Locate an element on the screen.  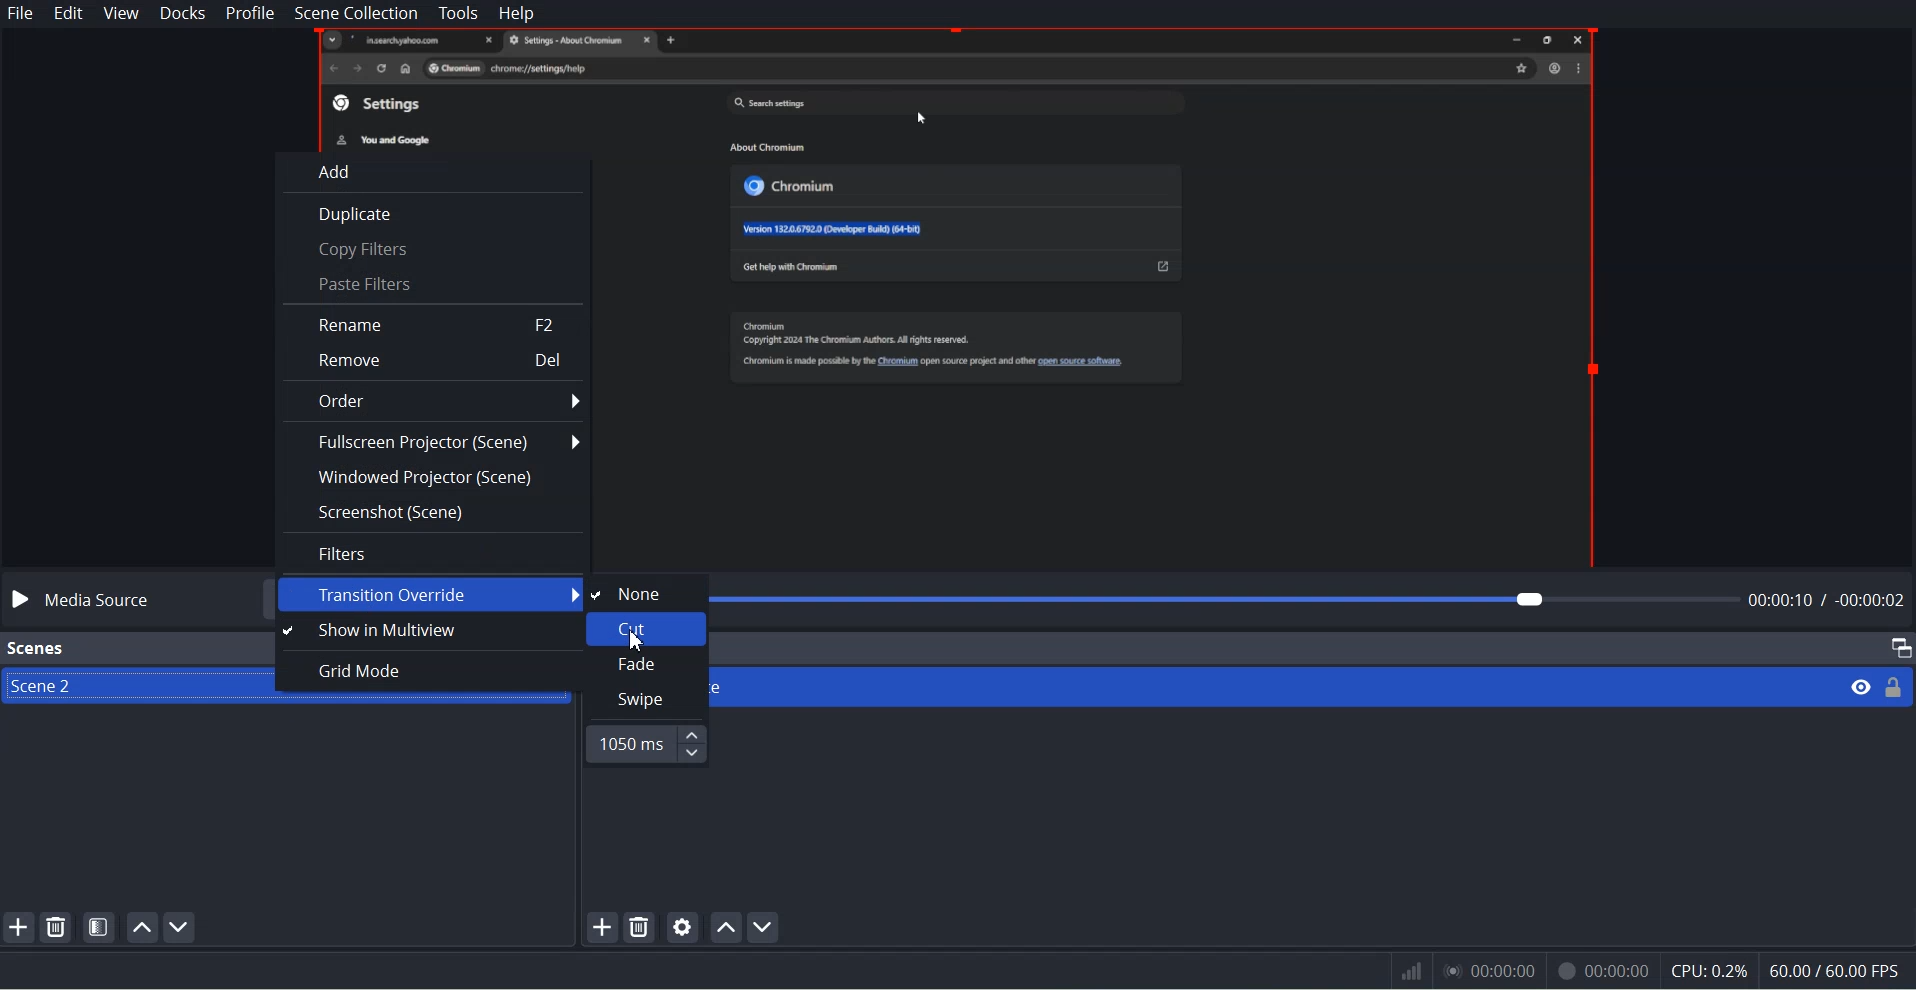
Scenes is located at coordinates (36, 649).